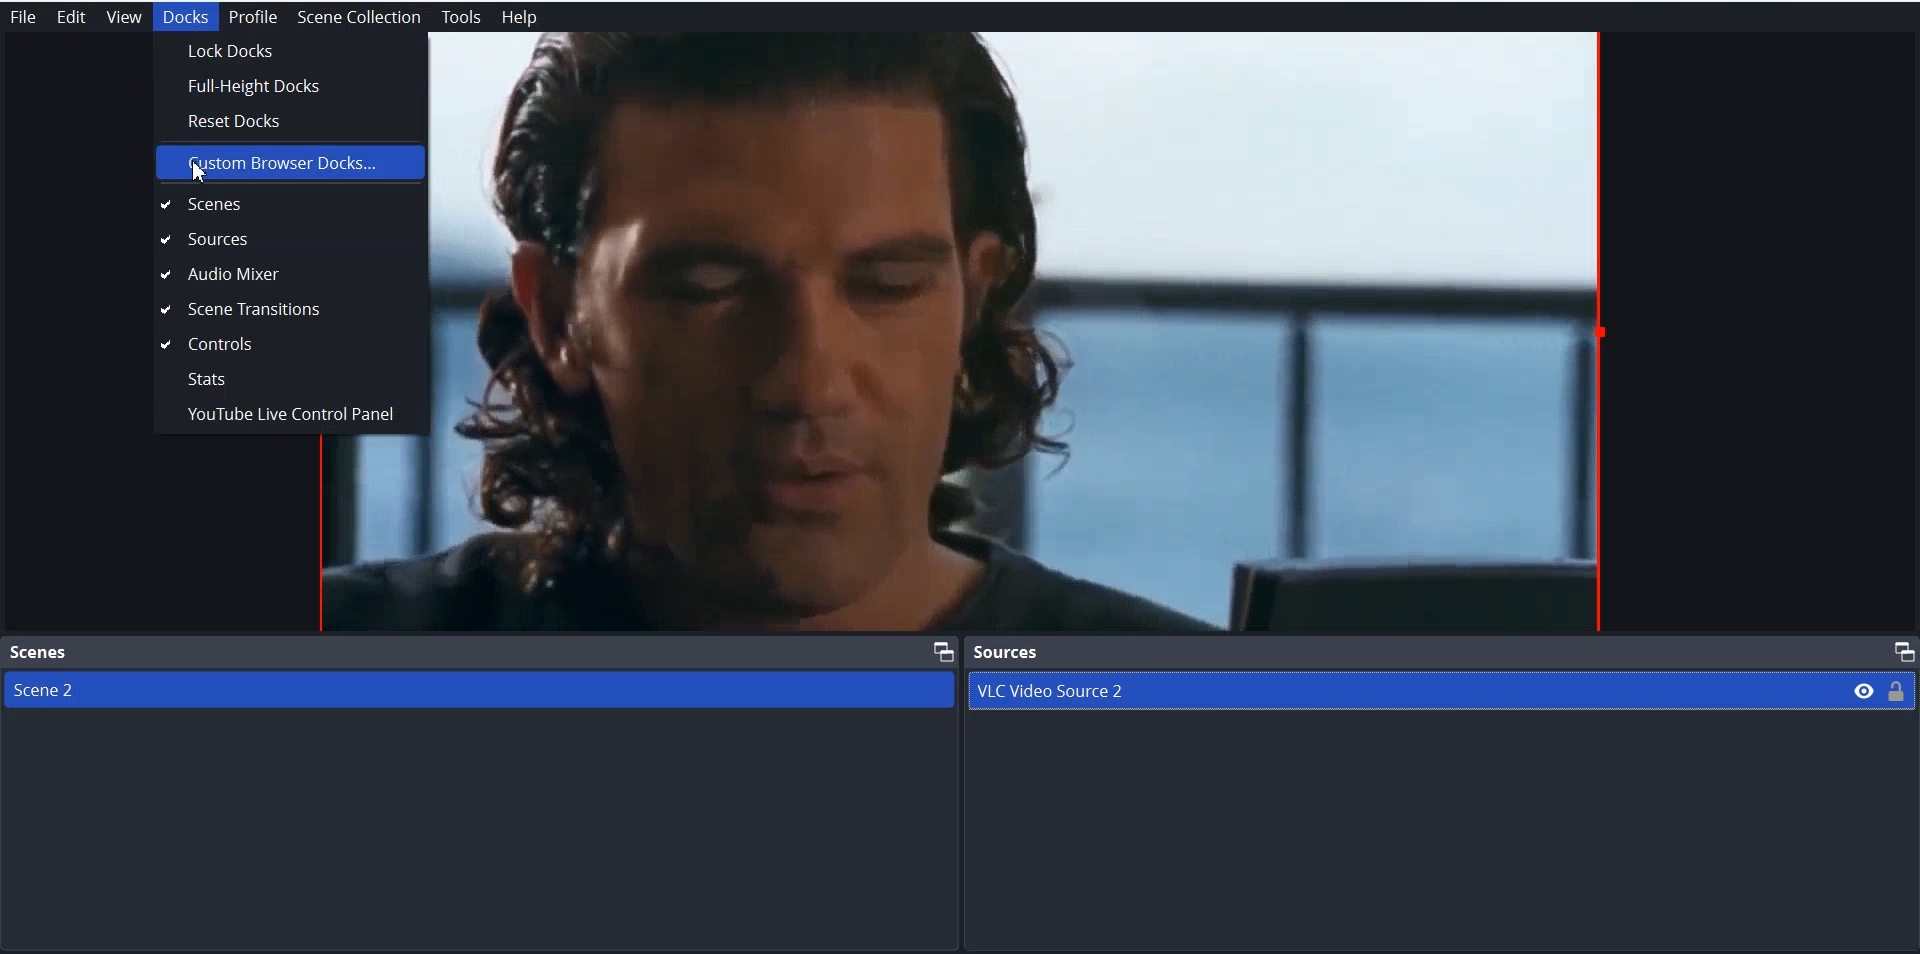  Describe the element at coordinates (373, 534) in the screenshot. I see `file preview window` at that location.